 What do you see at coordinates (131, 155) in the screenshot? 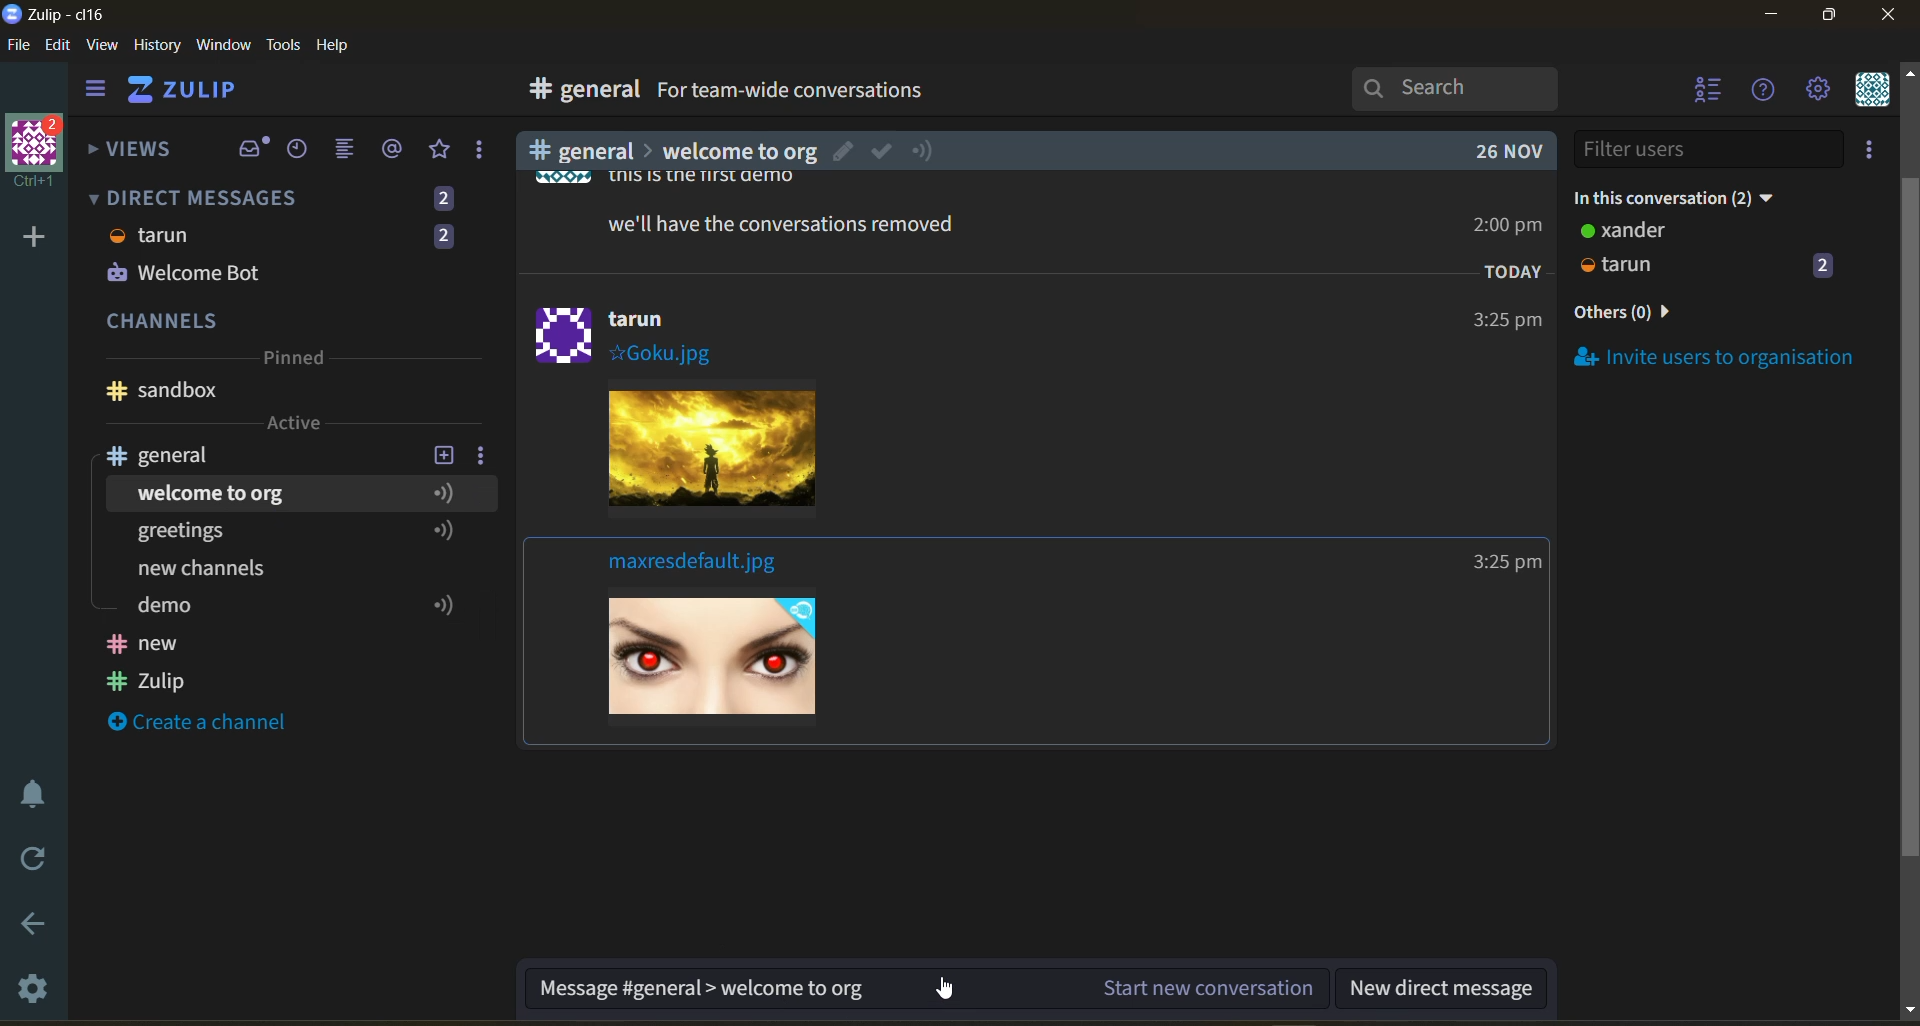
I see `views` at bounding box center [131, 155].